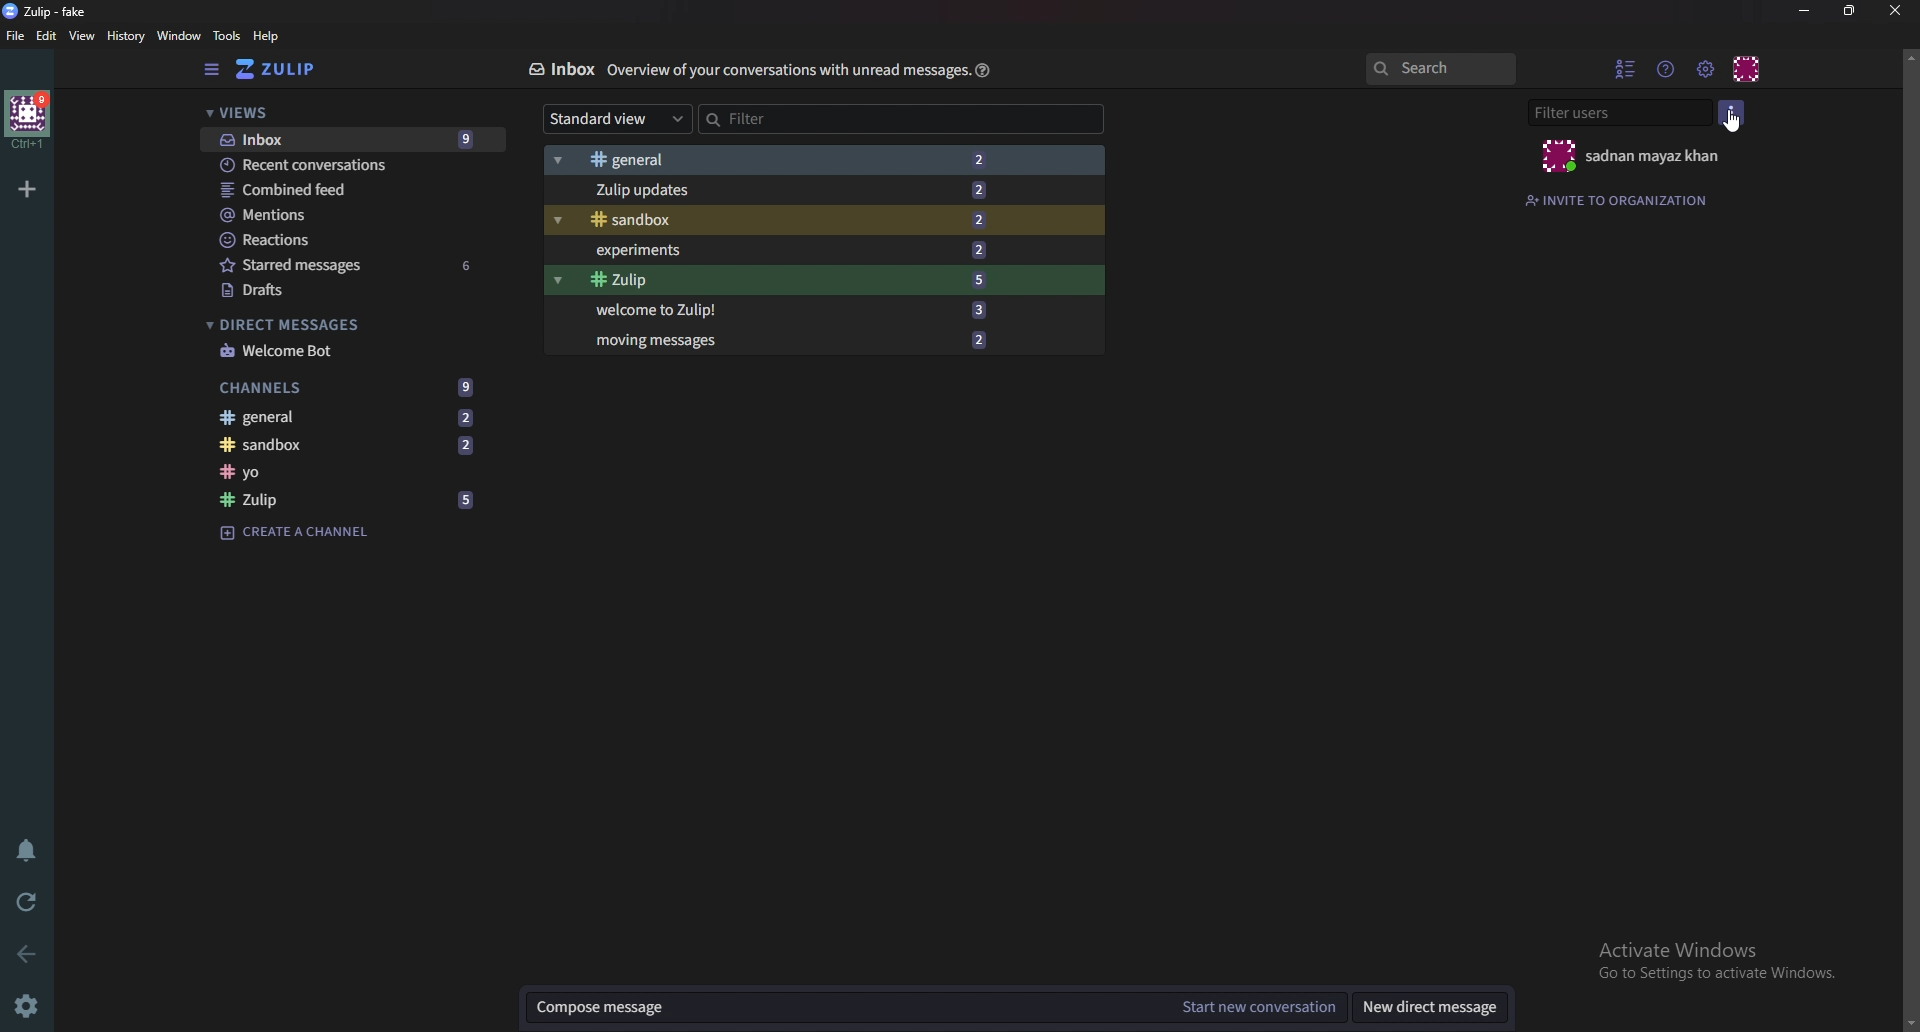 The height and width of the screenshot is (1032, 1920). Describe the element at coordinates (558, 72) in the screenshot. I see `Inbox` at that location.